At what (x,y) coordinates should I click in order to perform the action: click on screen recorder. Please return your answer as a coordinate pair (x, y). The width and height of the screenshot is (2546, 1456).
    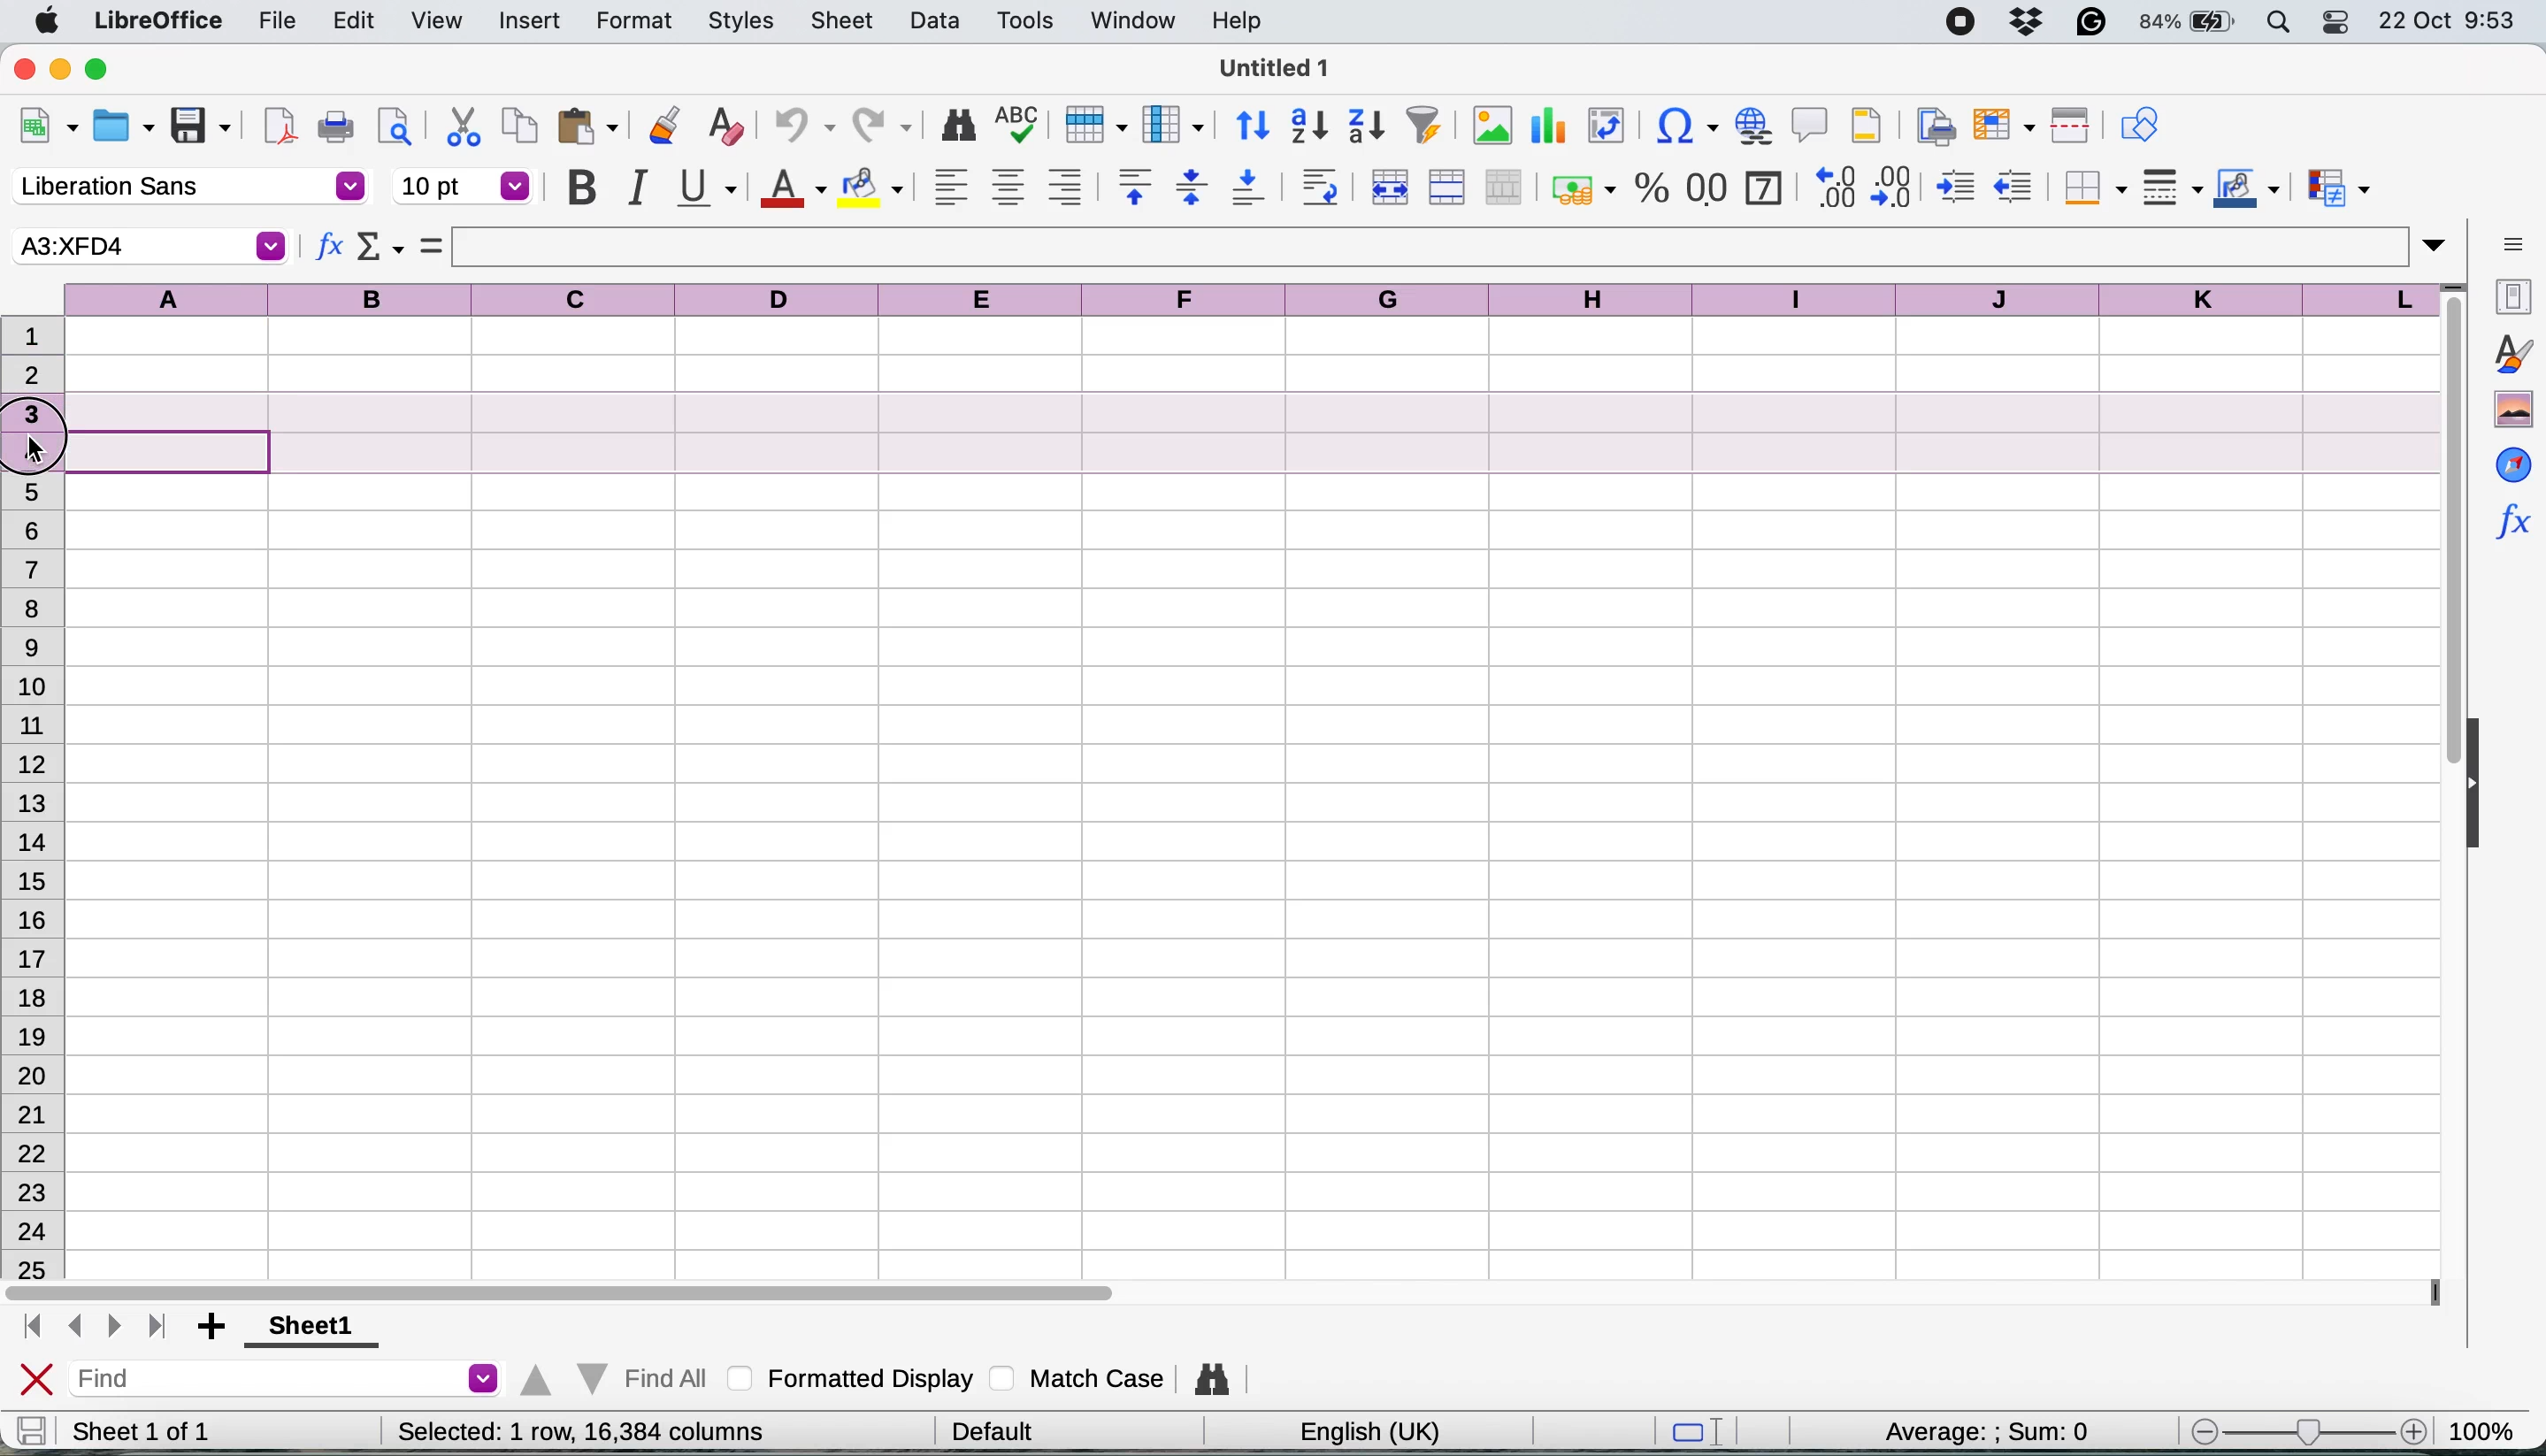
    Looking at the image, I should click on (1969, 24).